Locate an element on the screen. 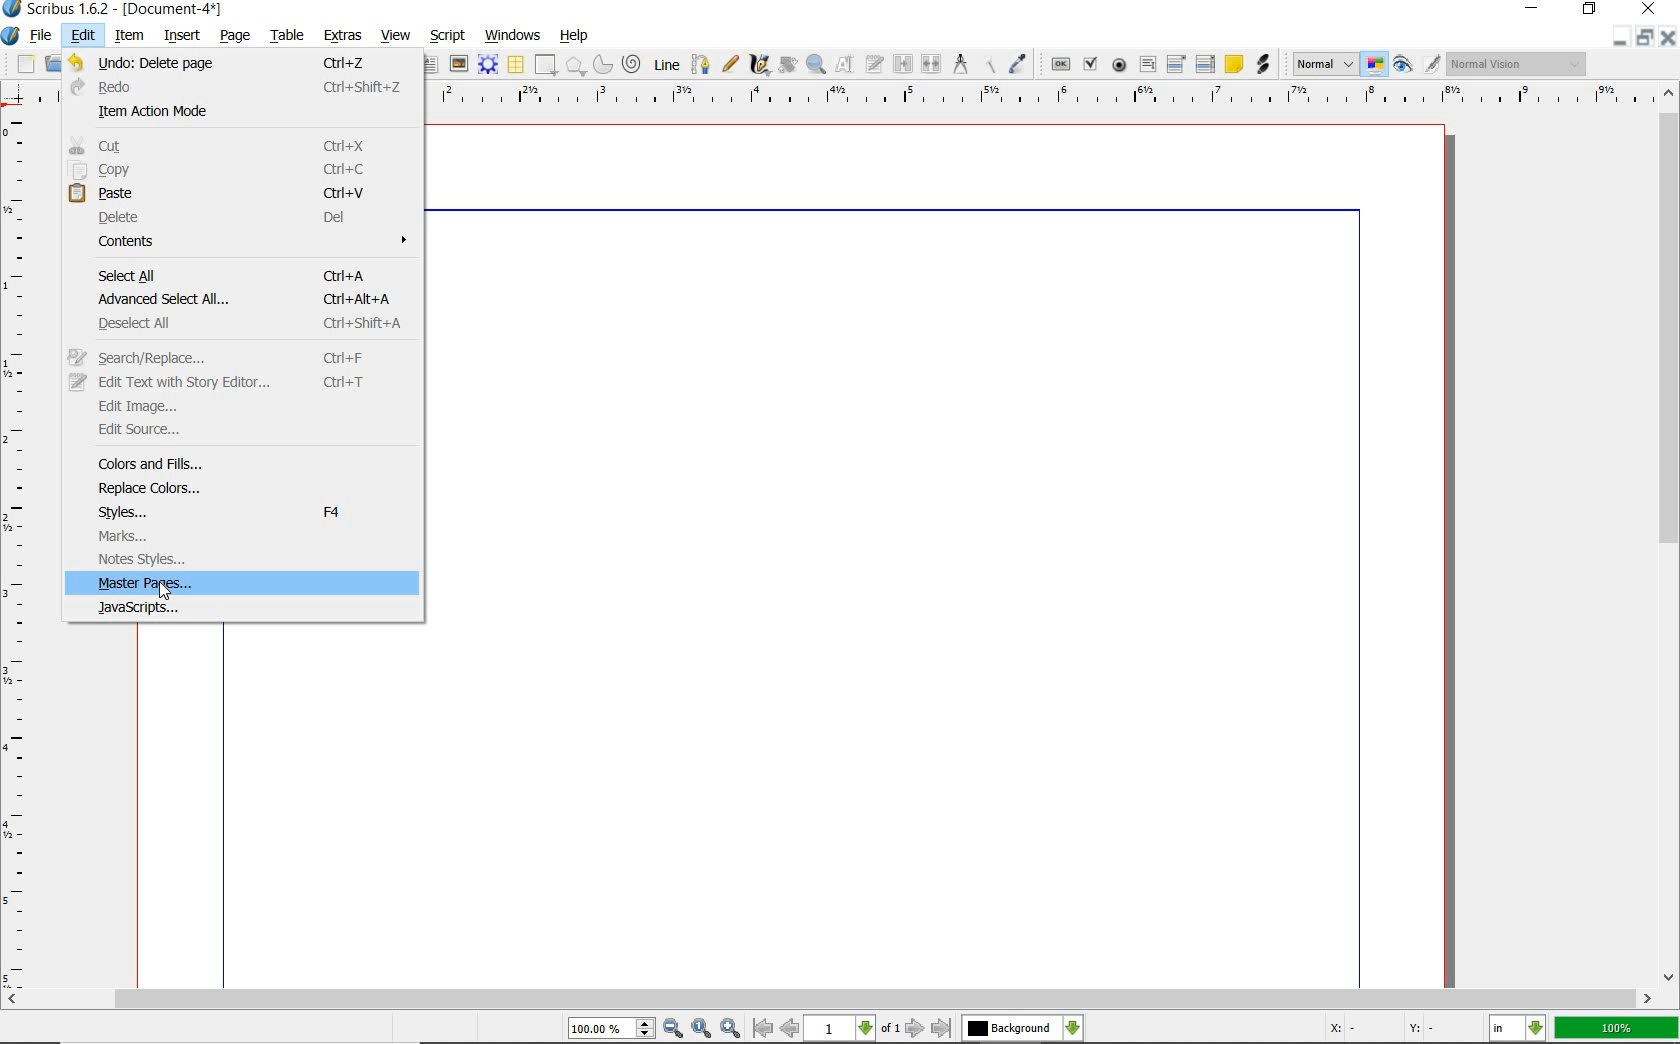 This screenshot has width=1680, height=1044. styles is located at coordinates (255, 512).